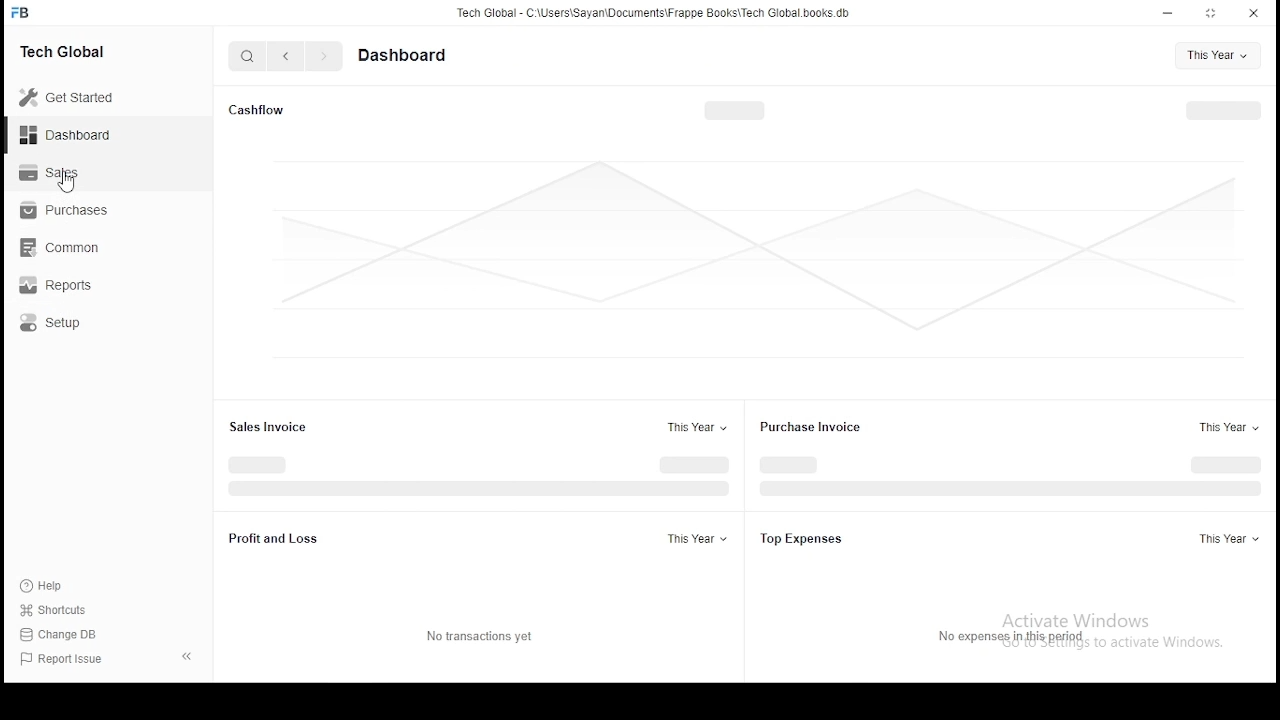 Image resolution: width=1280 pixels, height=720 pixels. What do you see at coordinates (54, 174) in the screenshot?
I see `sales` at bounding box center [54, 174].